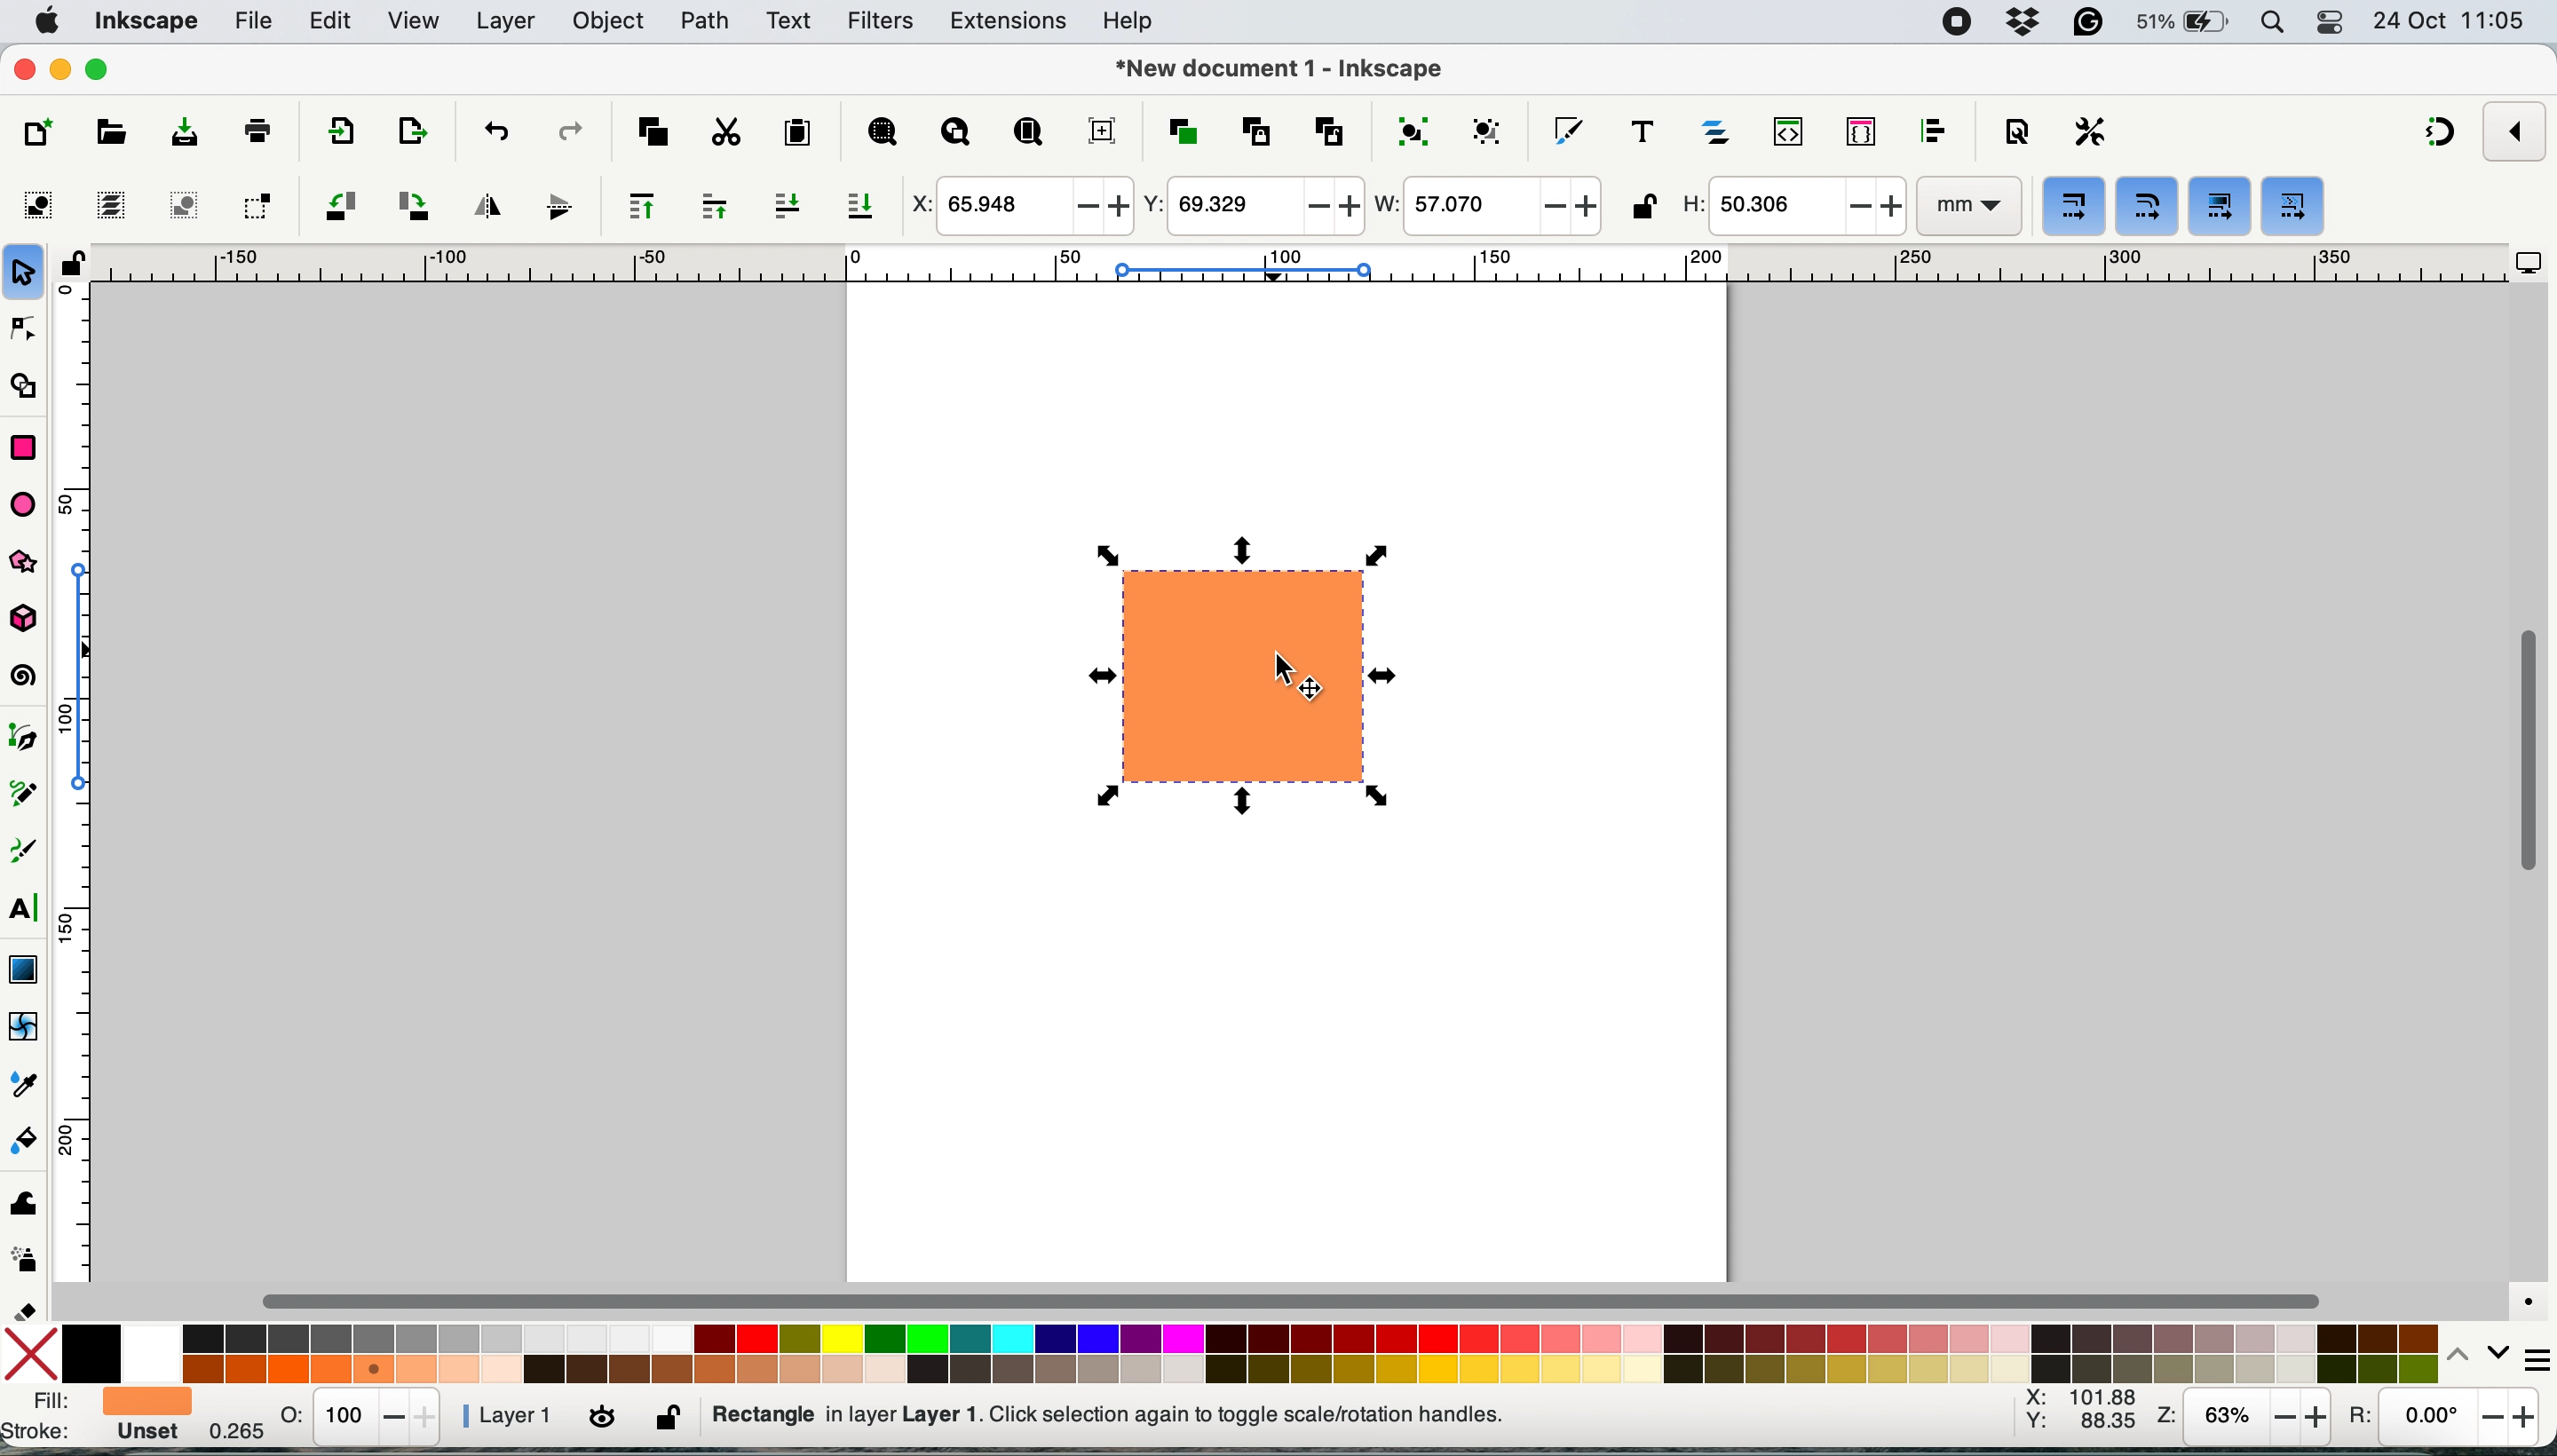 Image resolution: width=2557 pixels, height=1456 pixels. Describe the element at coordinates (26, 678) in the screenshot. I see `spiral tool` at that location.